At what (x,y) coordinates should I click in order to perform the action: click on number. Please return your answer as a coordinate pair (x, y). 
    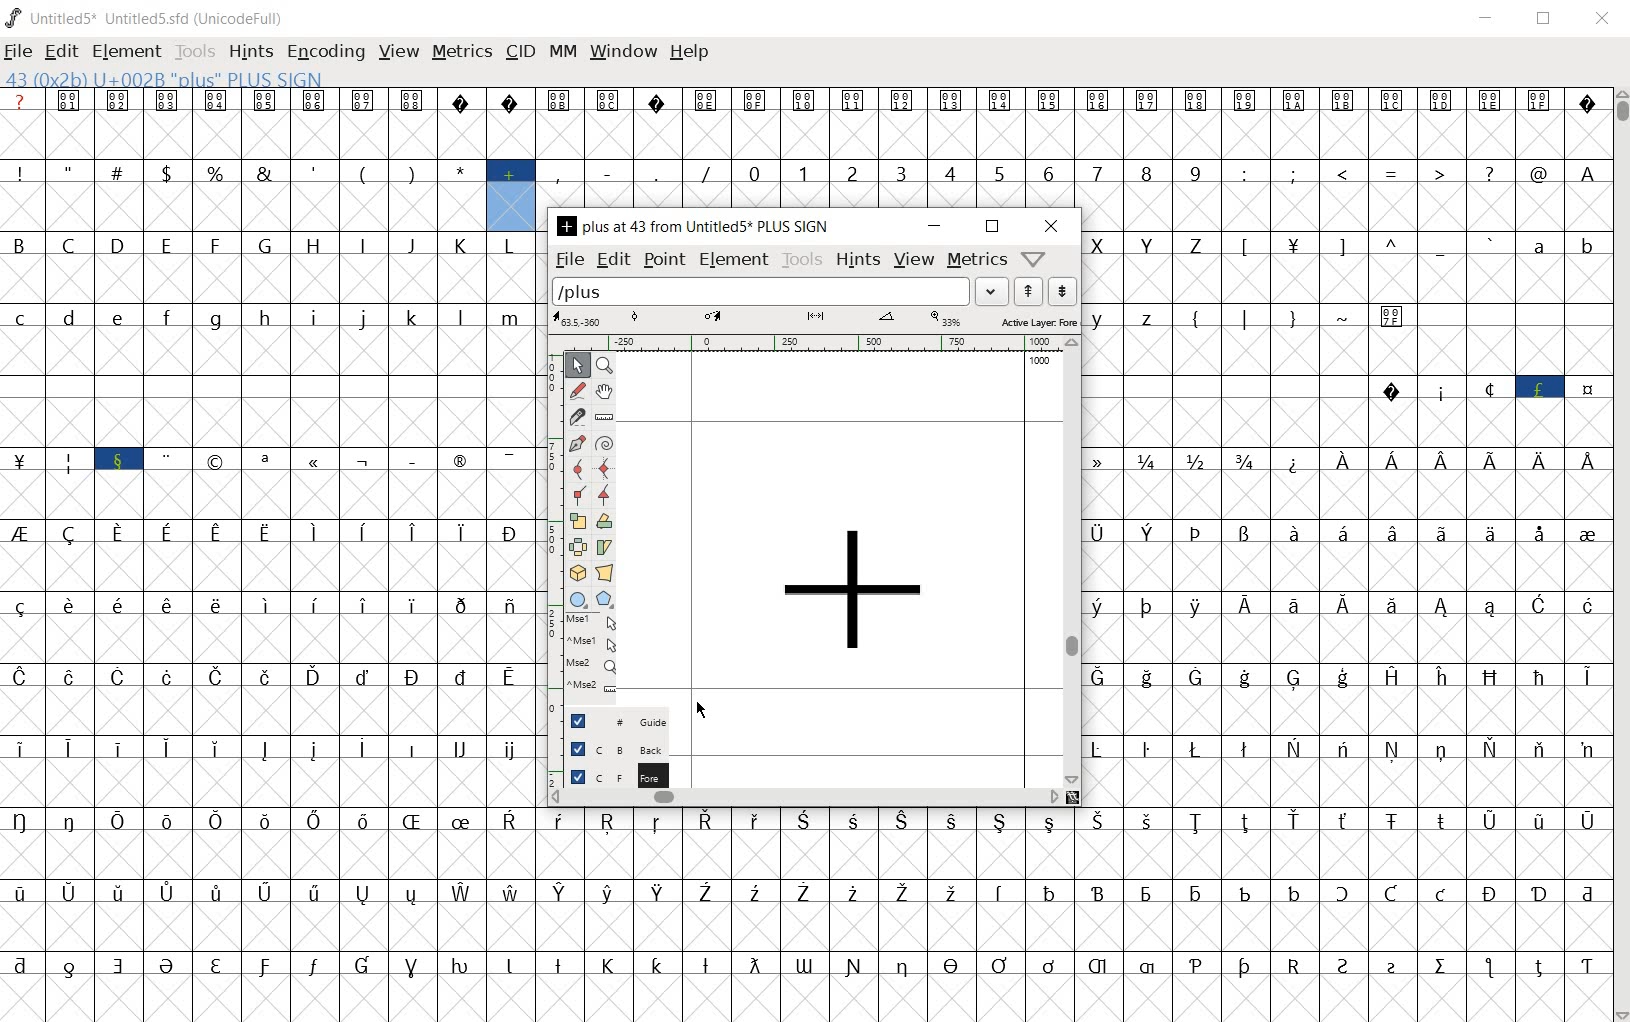
    Looking at the image, I should click on (976, 186).